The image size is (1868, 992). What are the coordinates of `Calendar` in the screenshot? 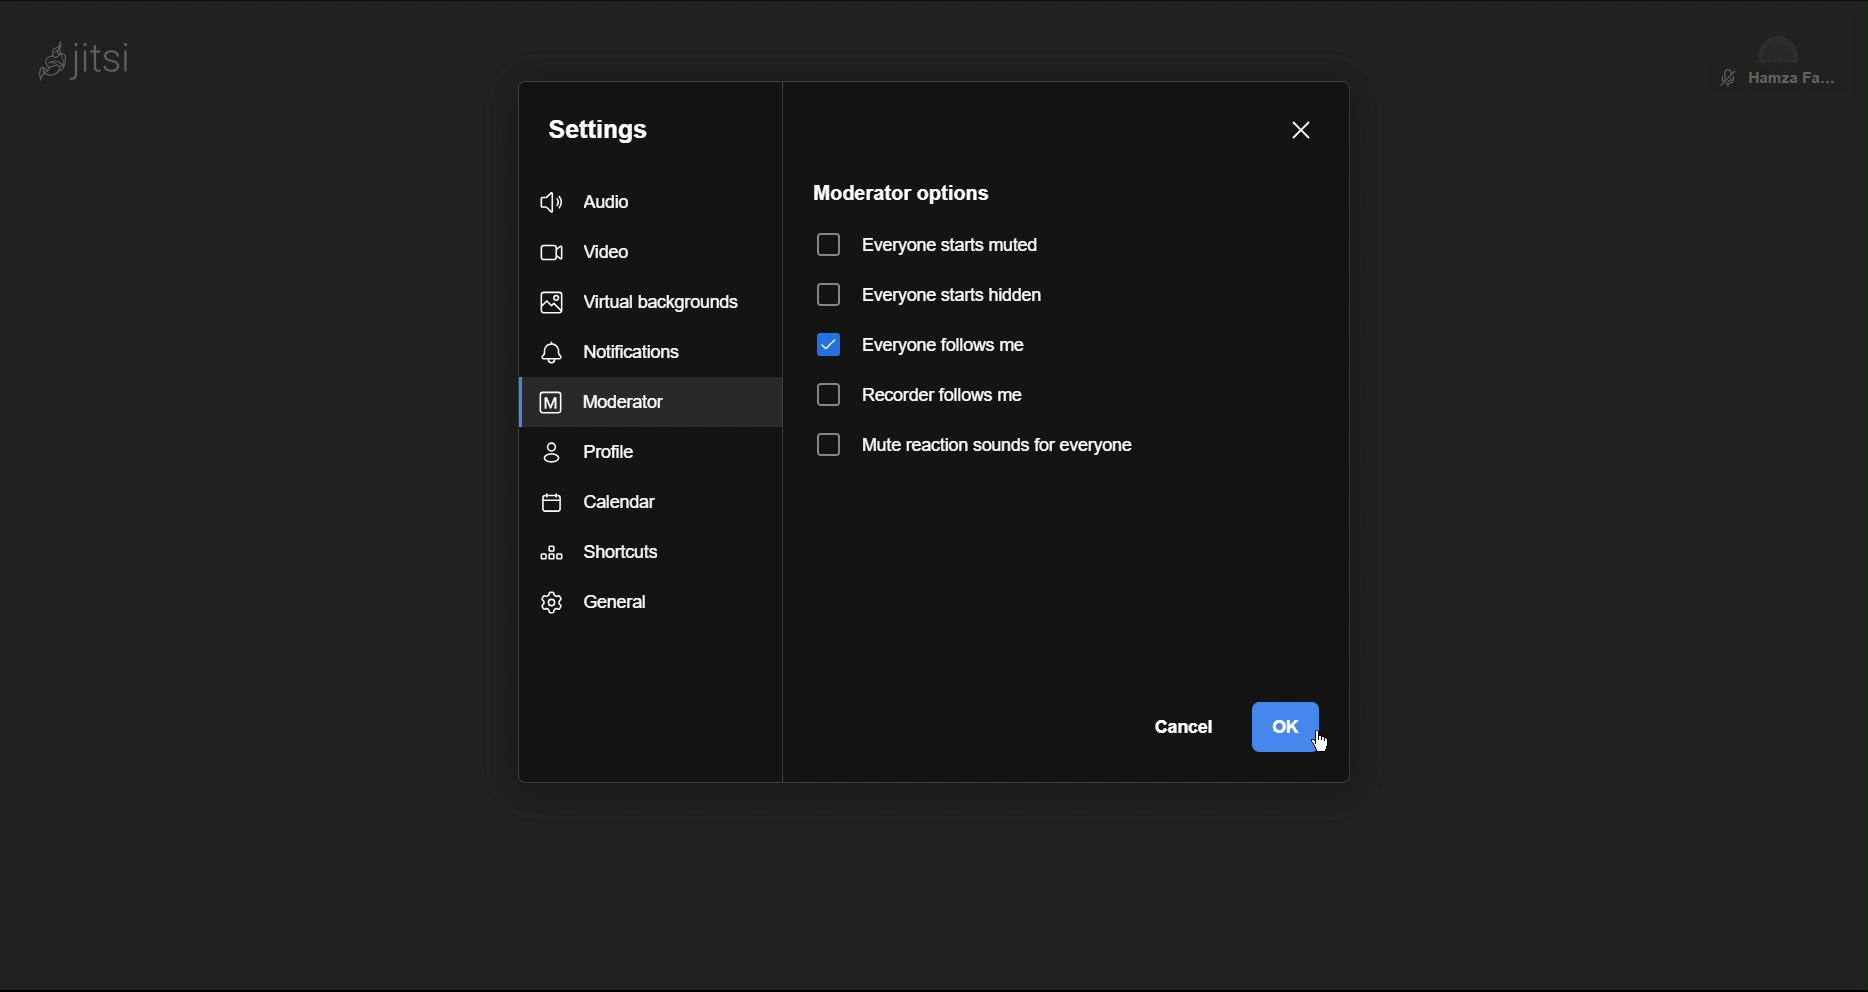 It's located at (599, 503).